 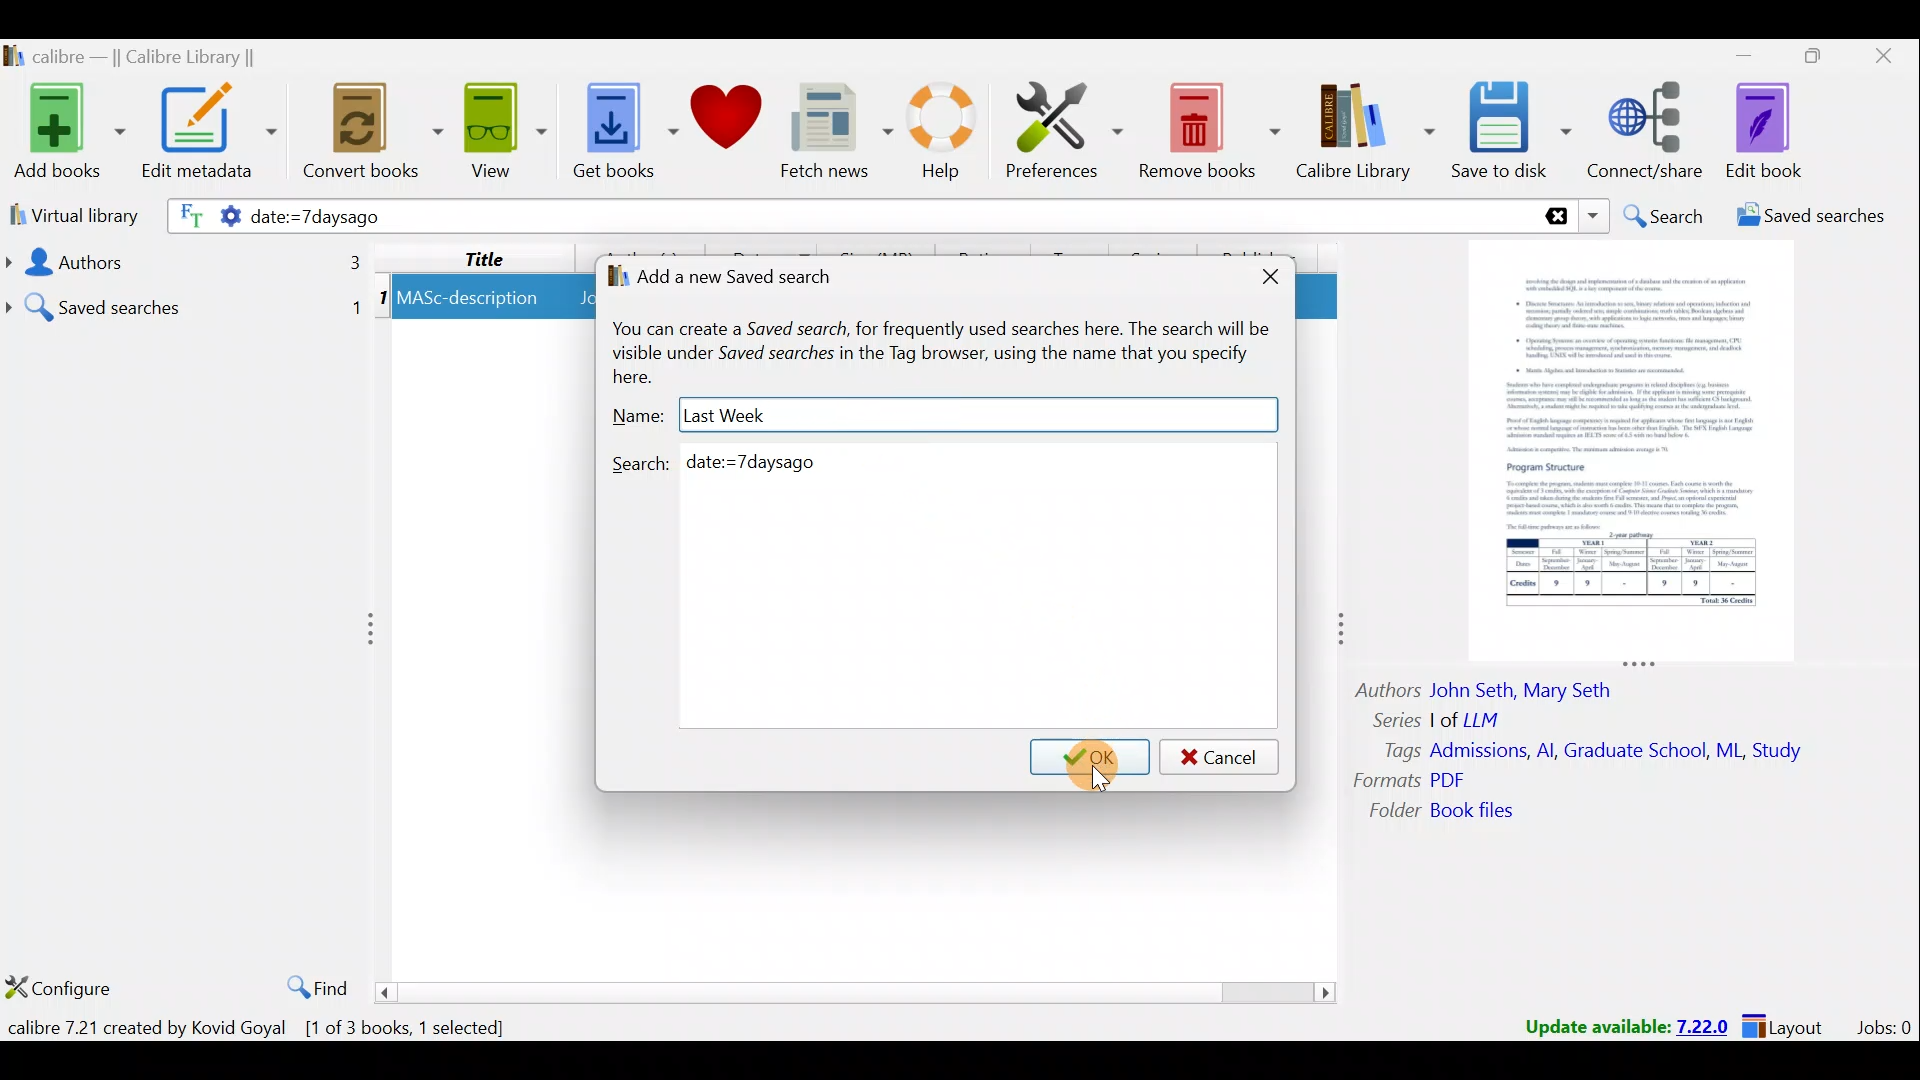 What do you see at coordinates (1165, 215) in the screenshot?
I see `Search bar` at bounding box center [1165, 215].